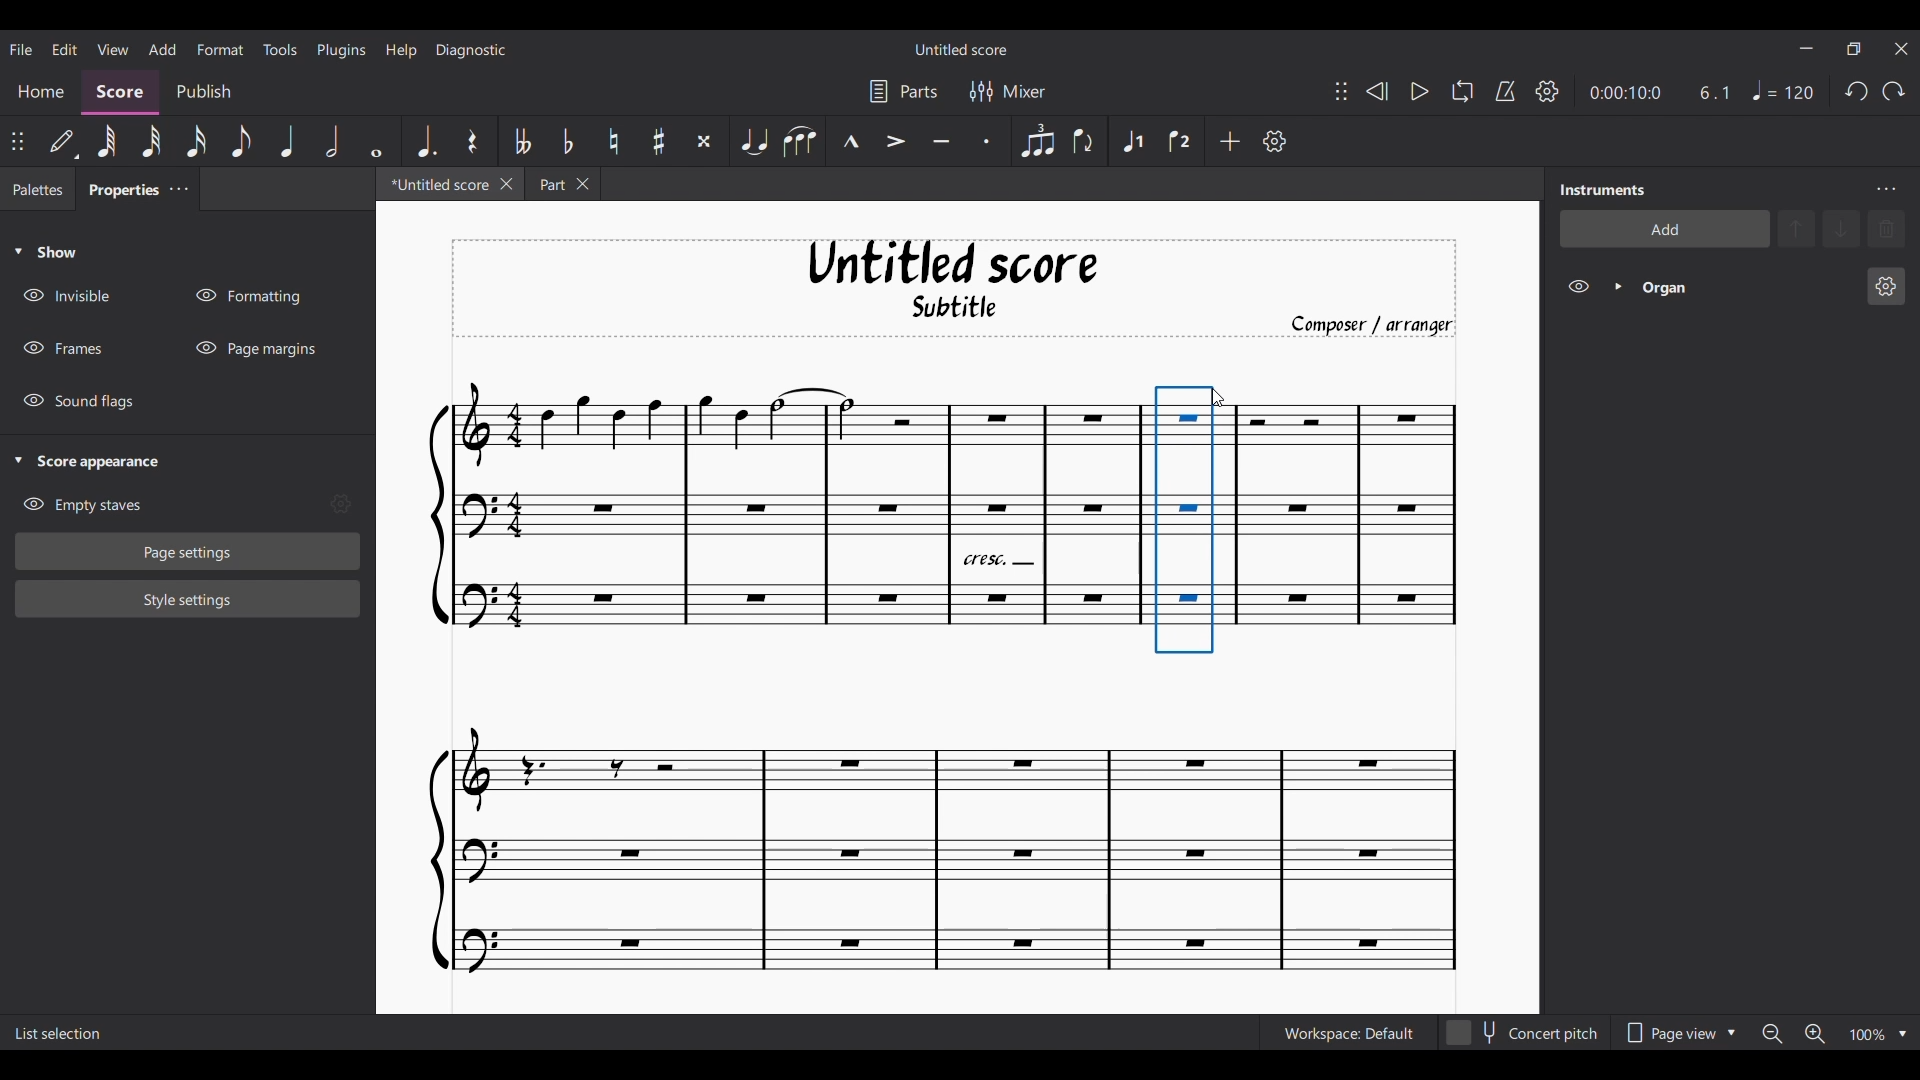 The width and height of the screenshot is (1920, 1080). What do you see at coordinates (1341, 92) in the screenshot?
I see `Change position of toolbar attached` at bounding box center [1341, 92].